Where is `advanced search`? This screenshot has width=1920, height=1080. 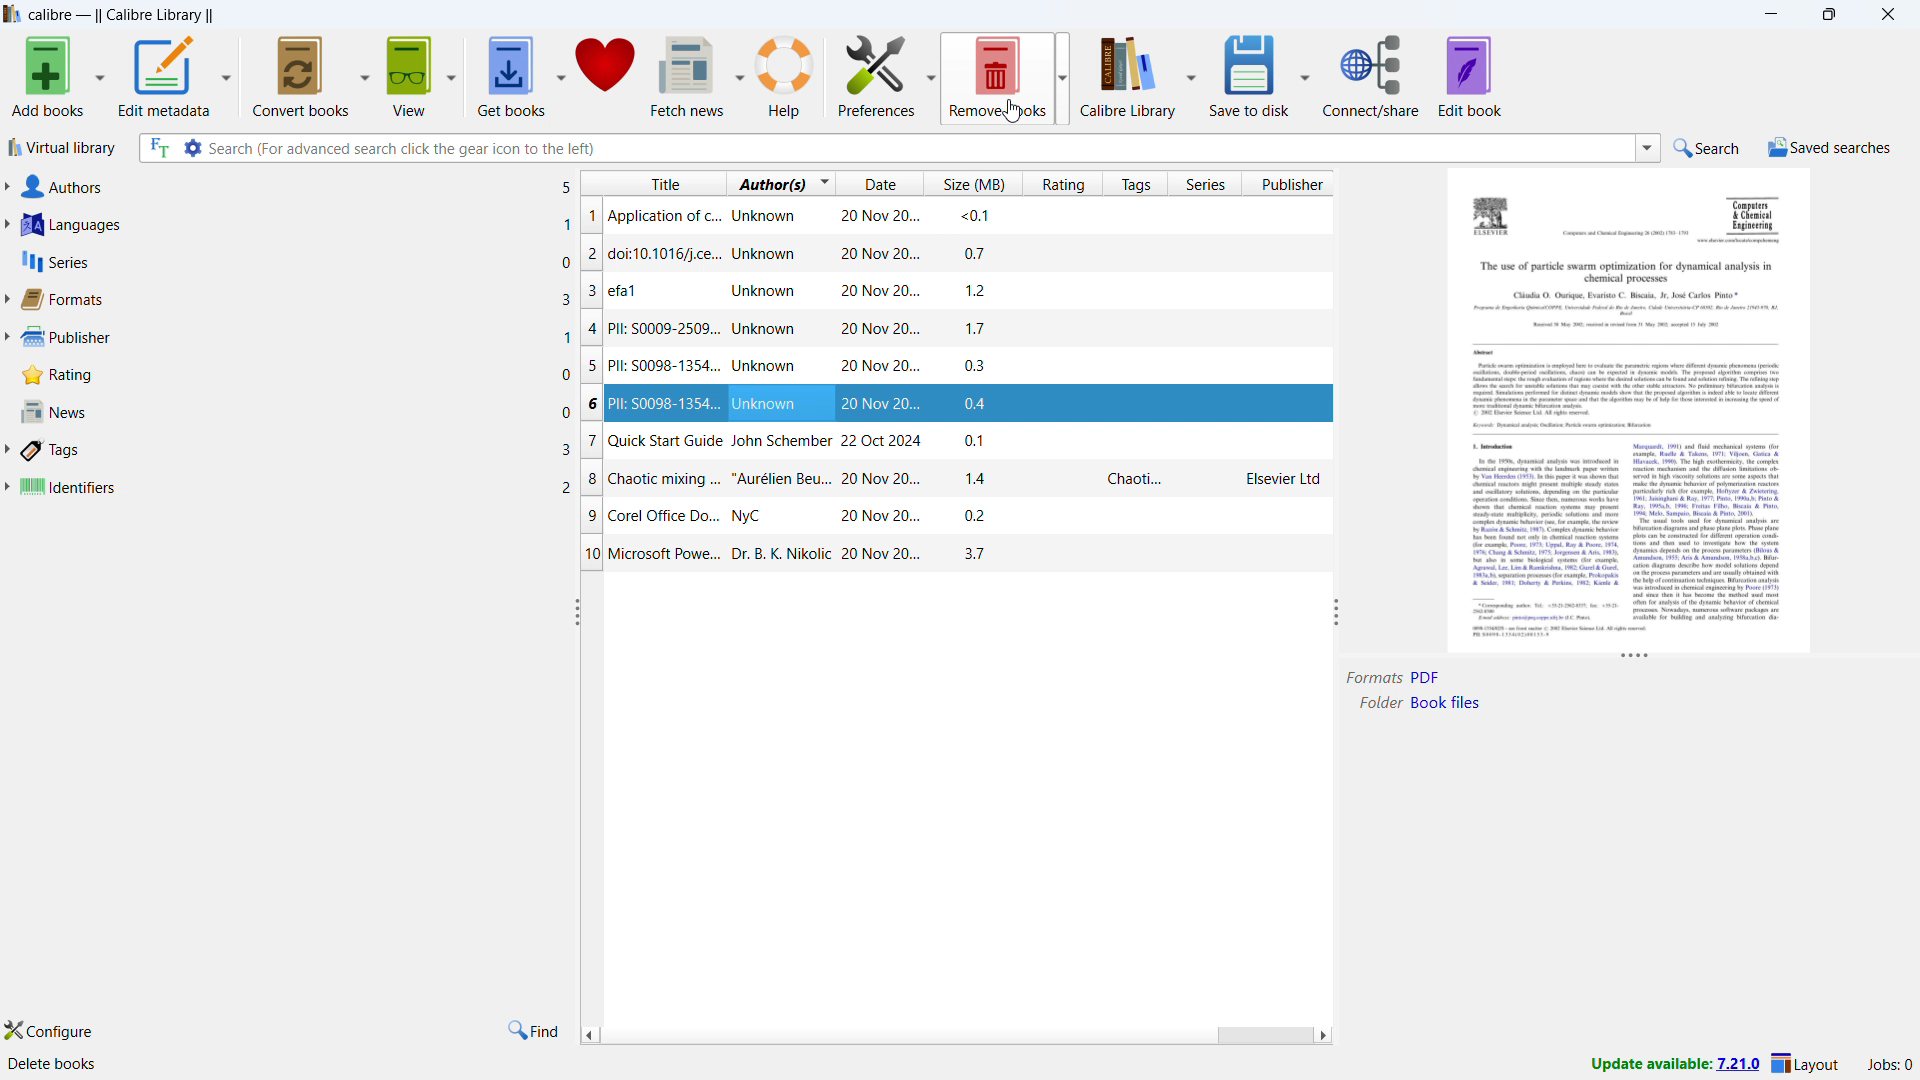
advanced search is located at coordinates (192, 148).